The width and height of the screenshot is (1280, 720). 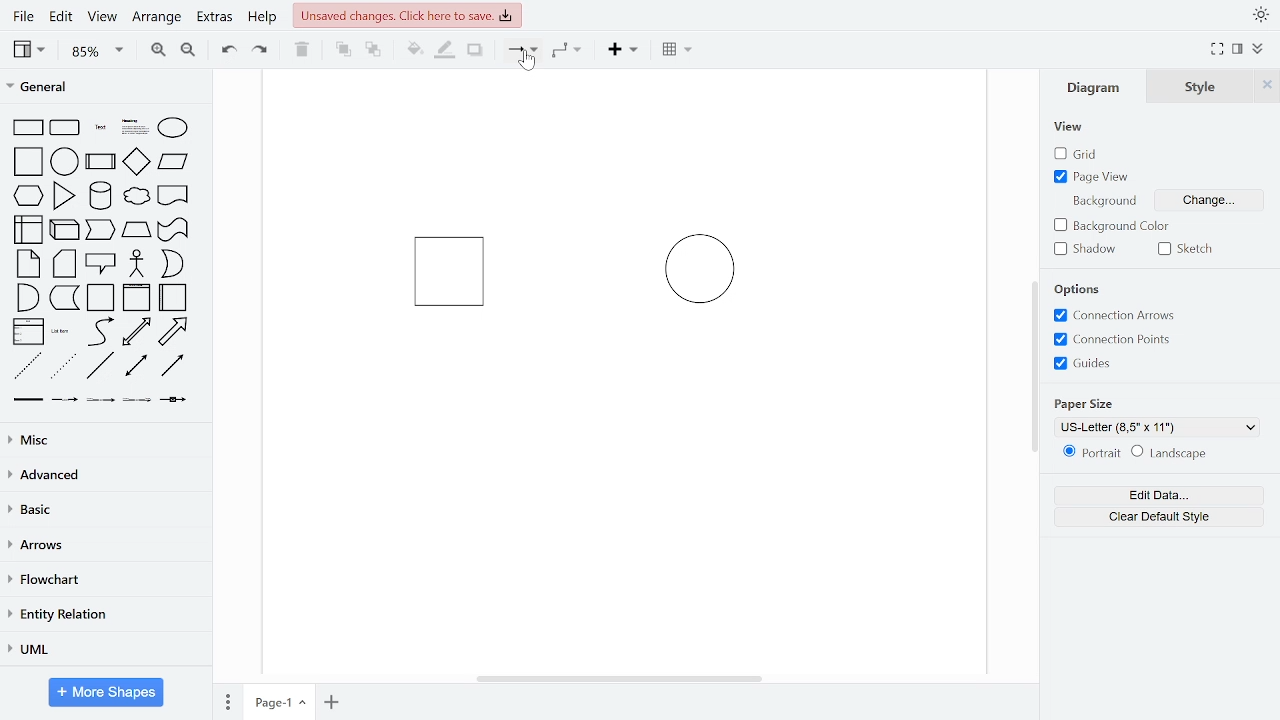 I want to click on arrows, so click(x=103, y=546).